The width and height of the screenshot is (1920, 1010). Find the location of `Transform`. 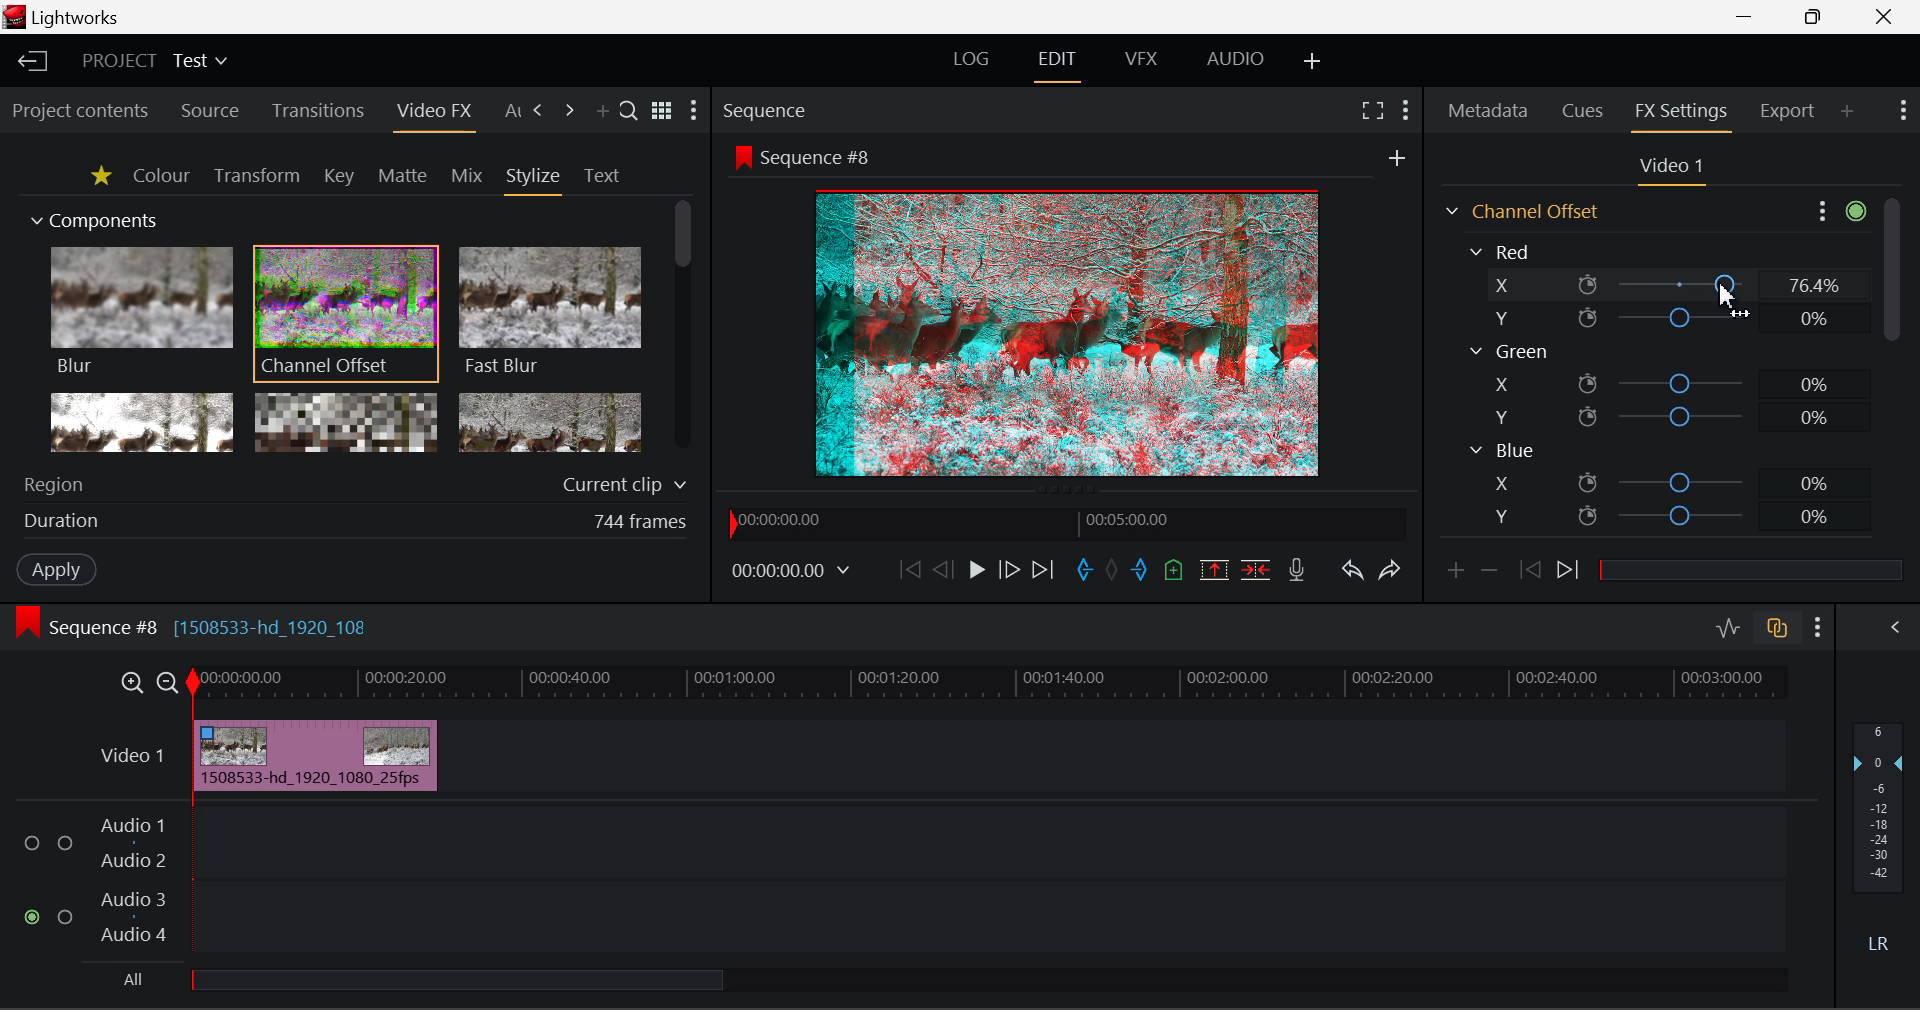

Transform is located at coordinates (256, 176).